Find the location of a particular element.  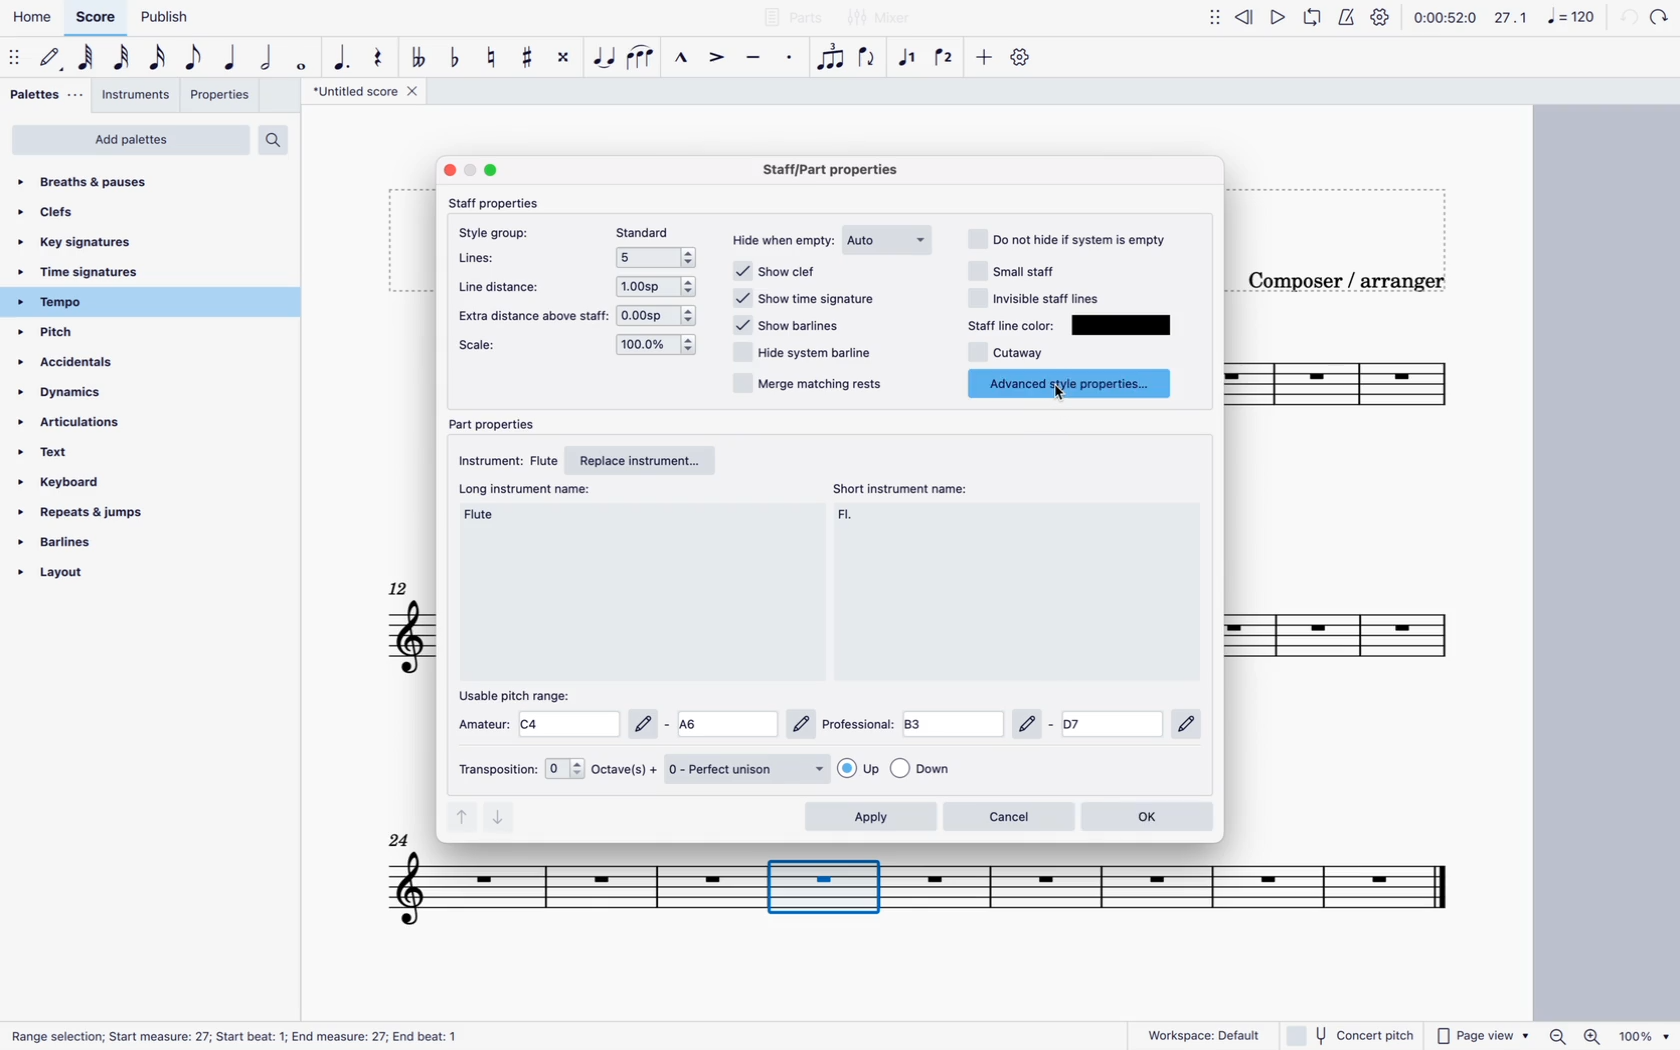

16th note is located at coordinates (159, 58).